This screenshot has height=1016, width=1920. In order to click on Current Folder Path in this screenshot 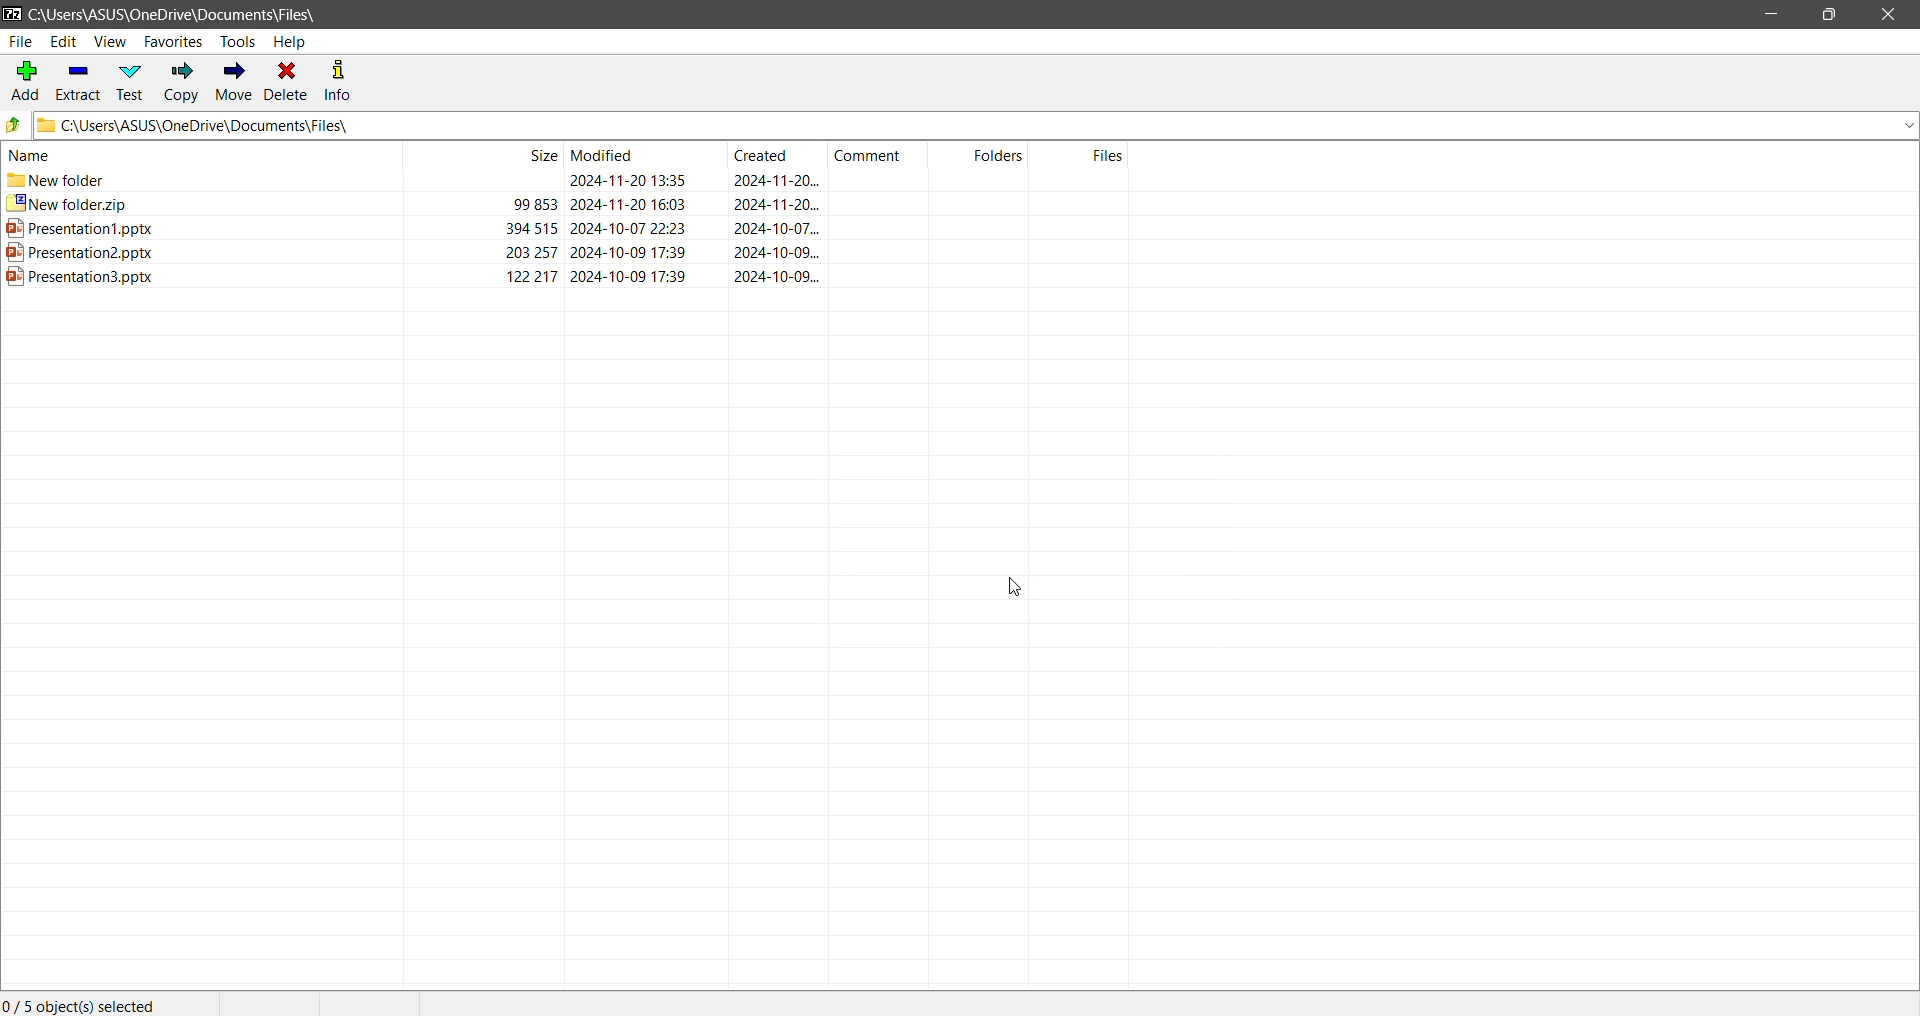, I will do `click(975, 124)`.